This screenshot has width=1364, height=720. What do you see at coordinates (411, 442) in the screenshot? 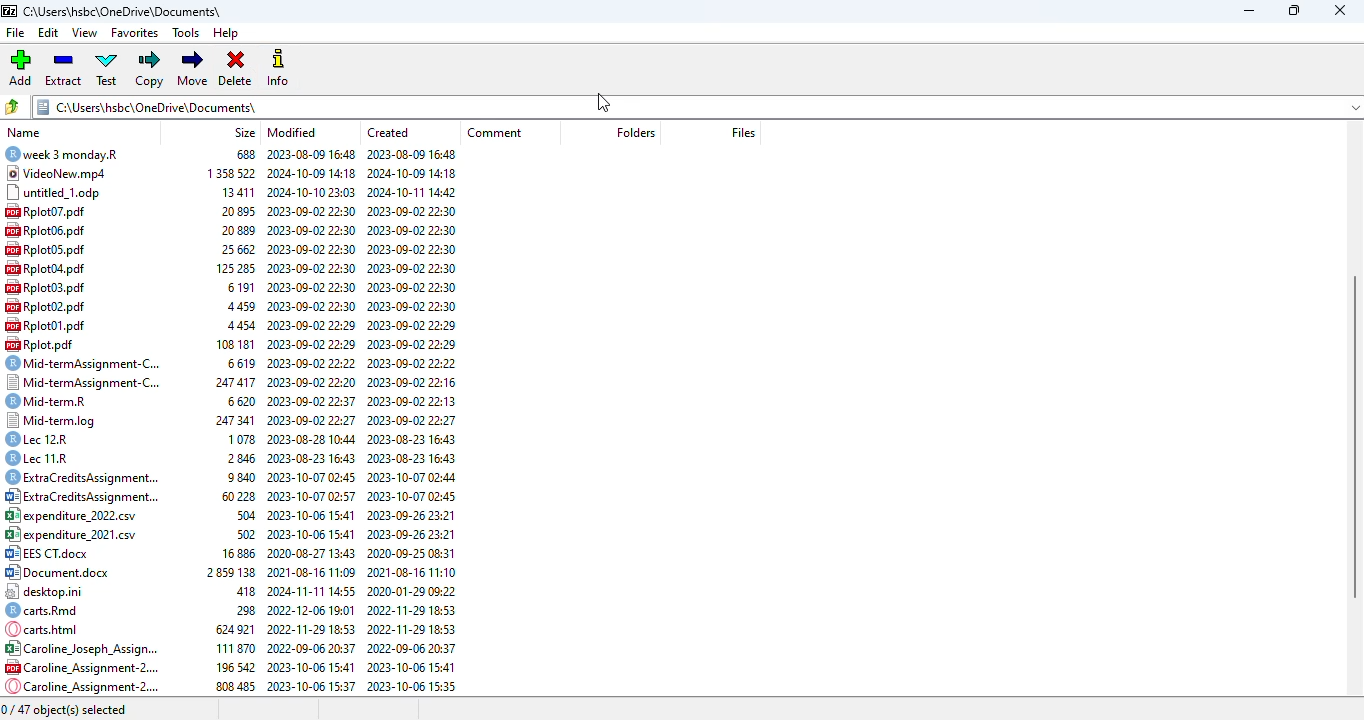
I see `2002.08.73 1643` at bounding box center [411, 442].